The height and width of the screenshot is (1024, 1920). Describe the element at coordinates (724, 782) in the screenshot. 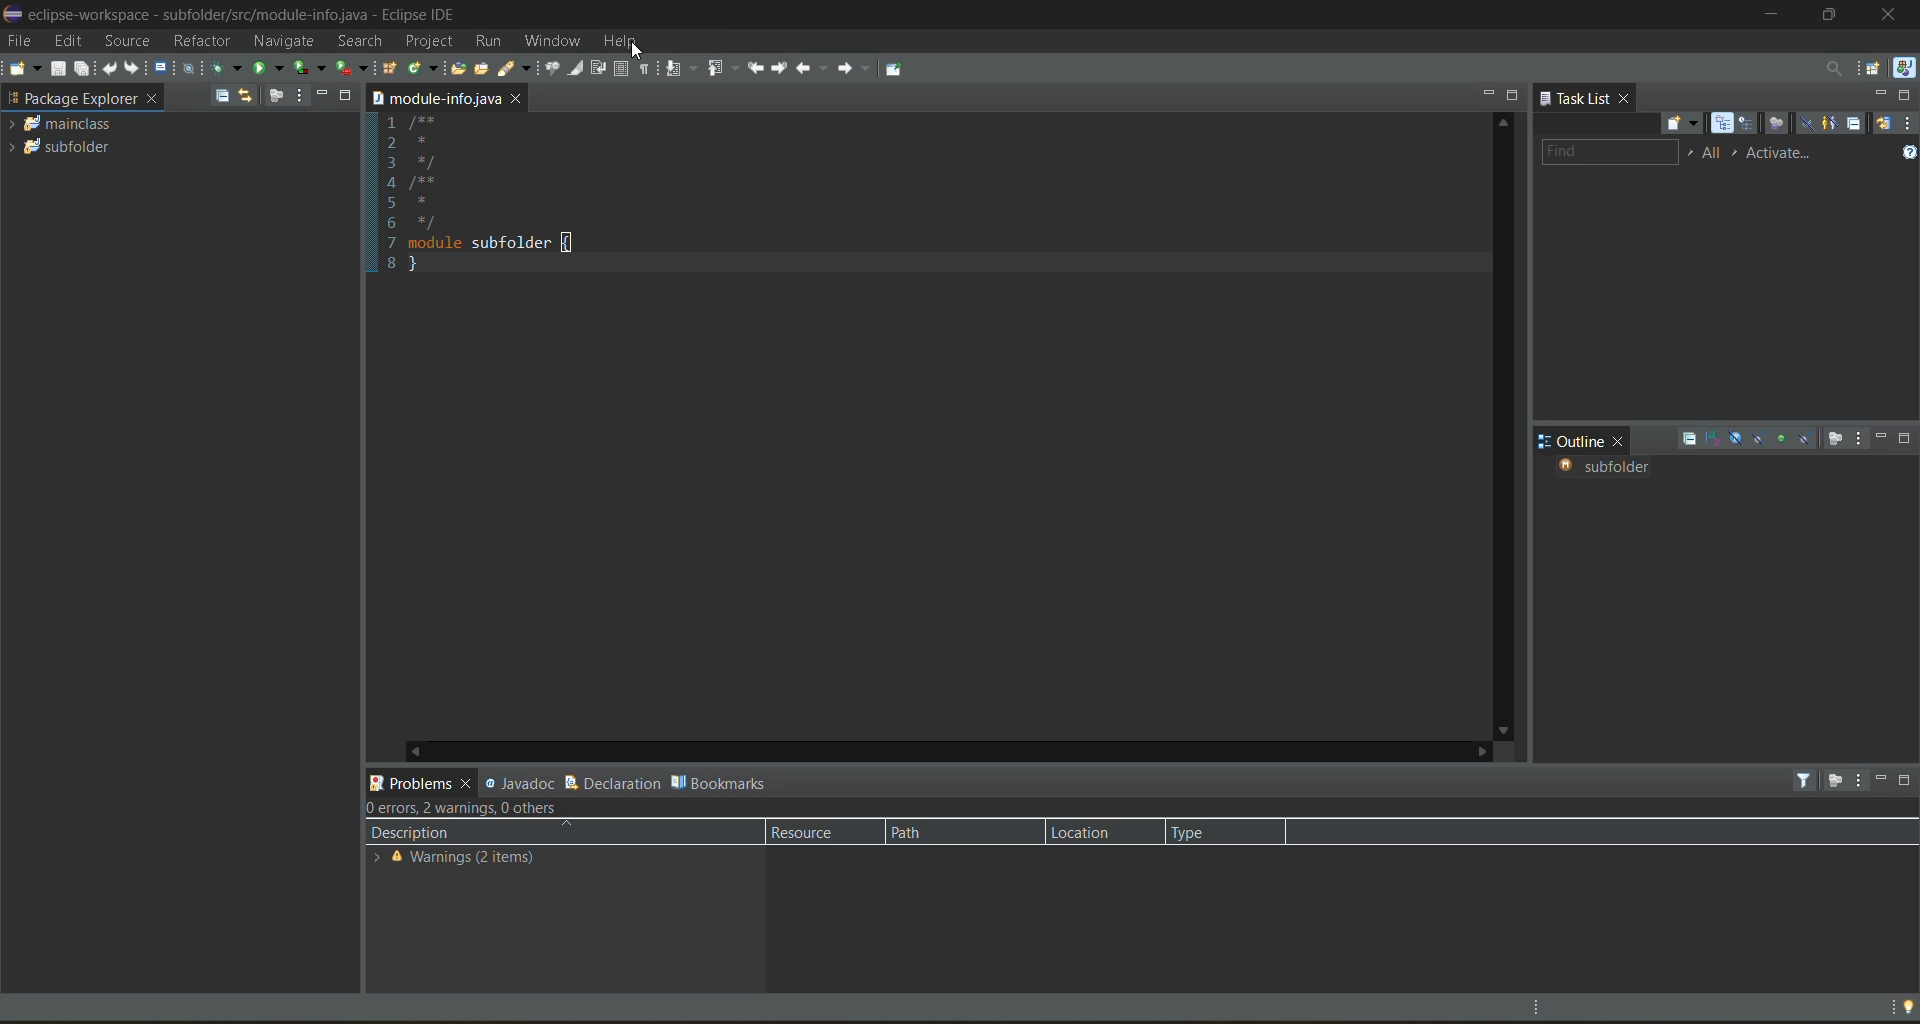

I see `bookmarks` at that location.